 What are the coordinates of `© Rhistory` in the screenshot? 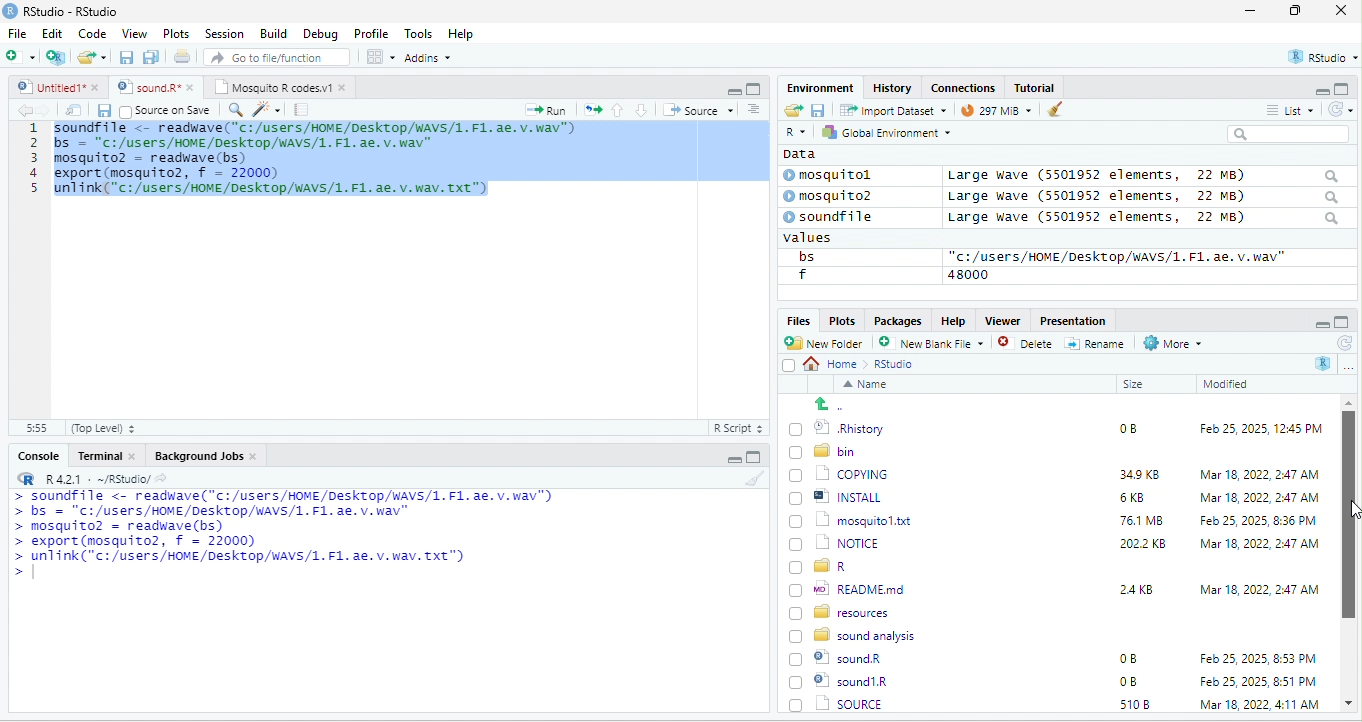 It's located at (838, 426).